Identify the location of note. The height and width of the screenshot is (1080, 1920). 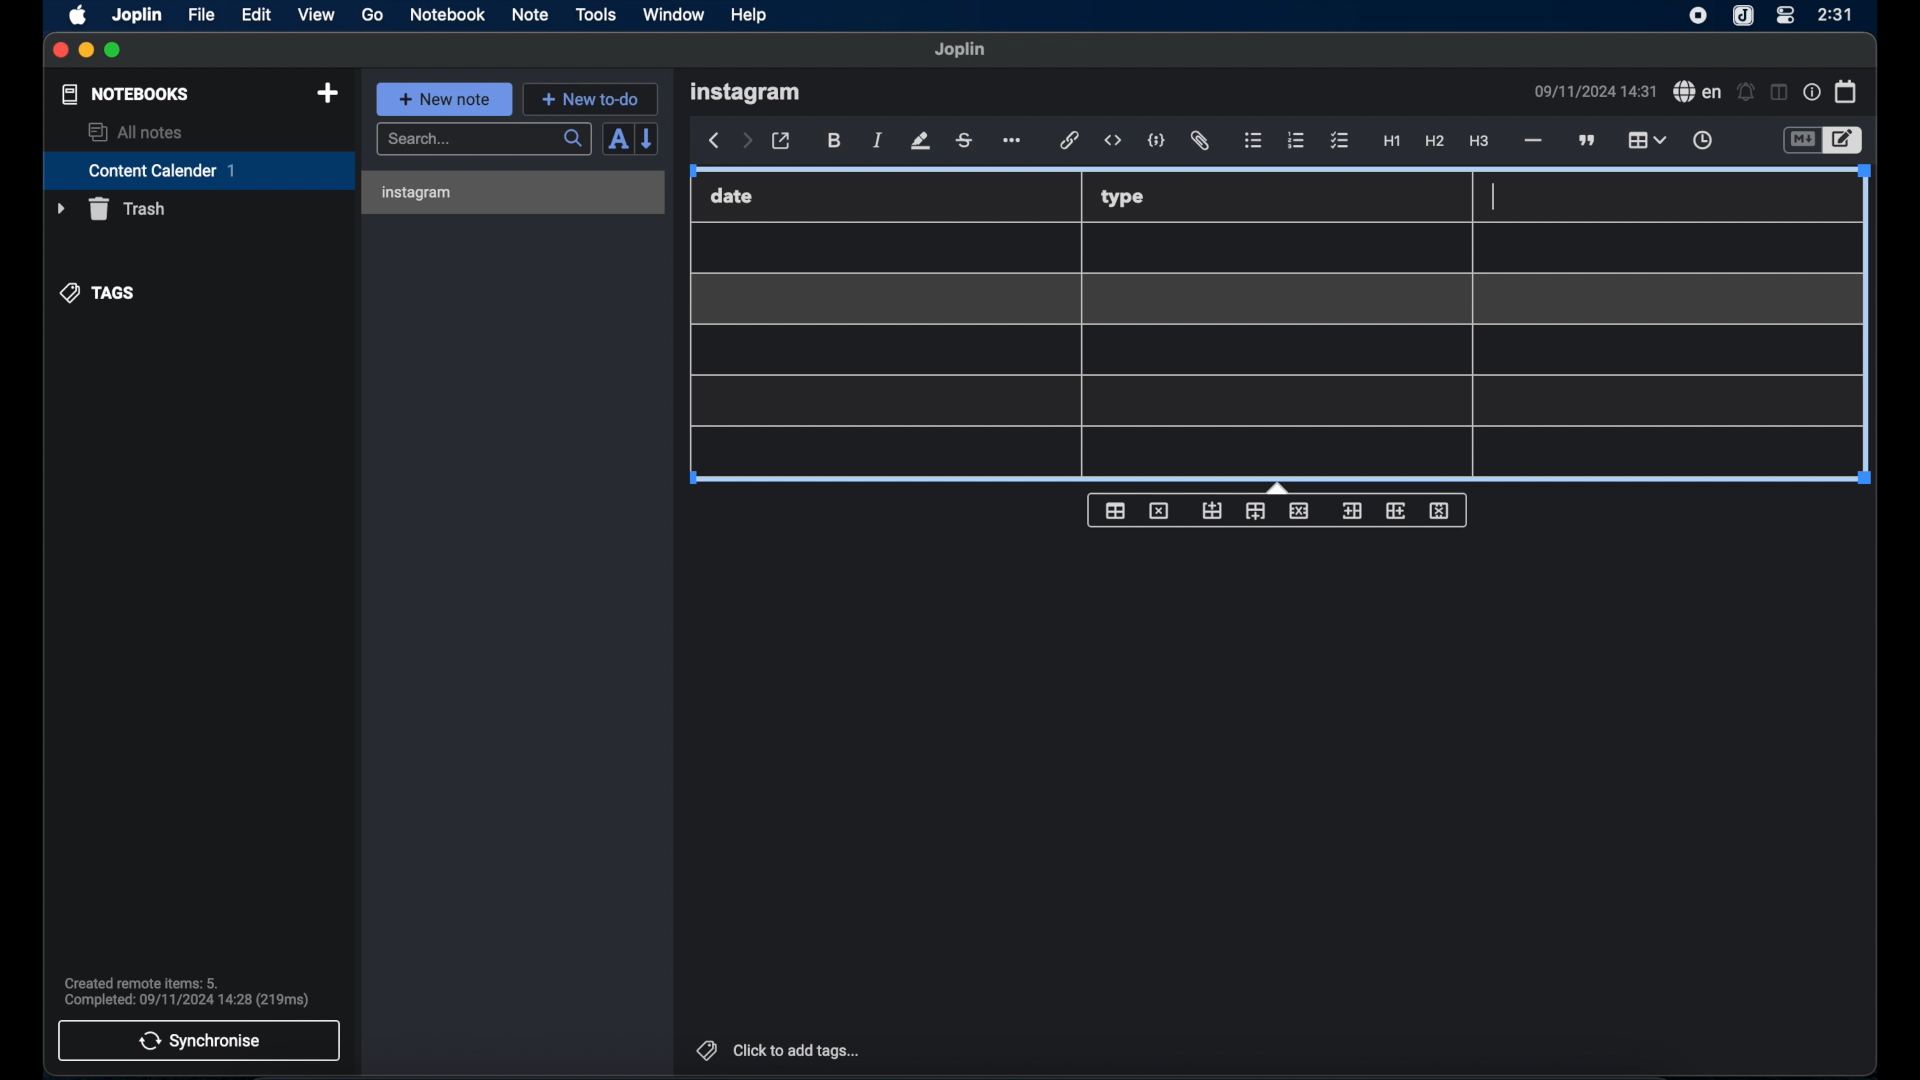
(530, 16).